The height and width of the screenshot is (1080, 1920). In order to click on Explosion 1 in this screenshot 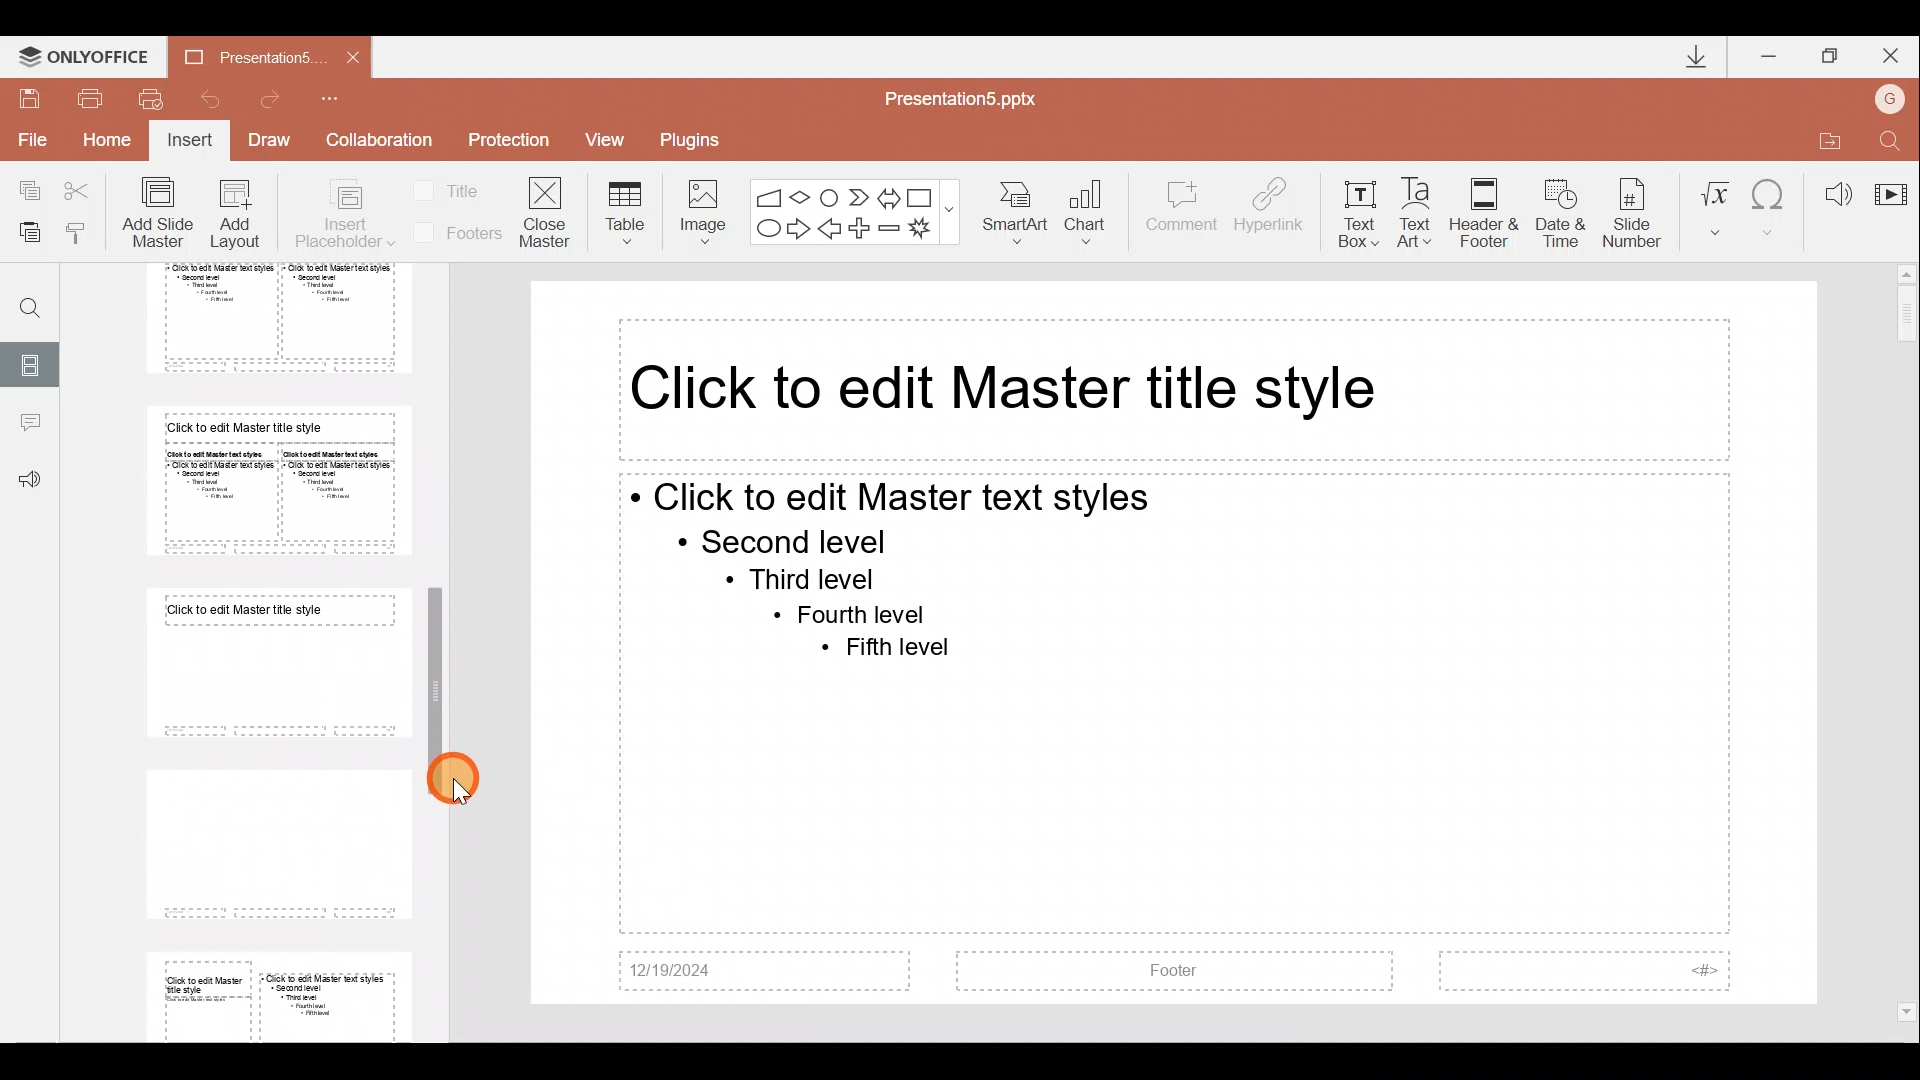, I will do `click(929, 230)`.